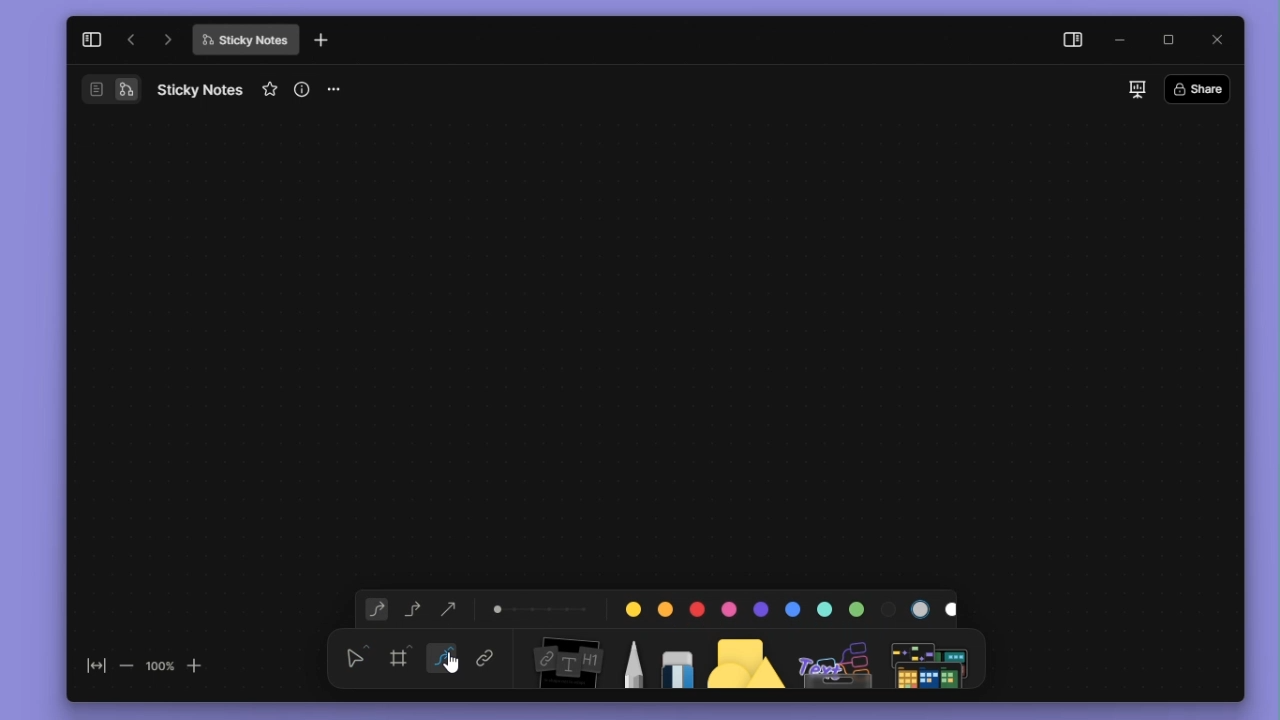 The width and height of the screenshot is (1280, 720). Describe the element at coordinates (444, 659) in the screenshot. I see `straight` at that location.